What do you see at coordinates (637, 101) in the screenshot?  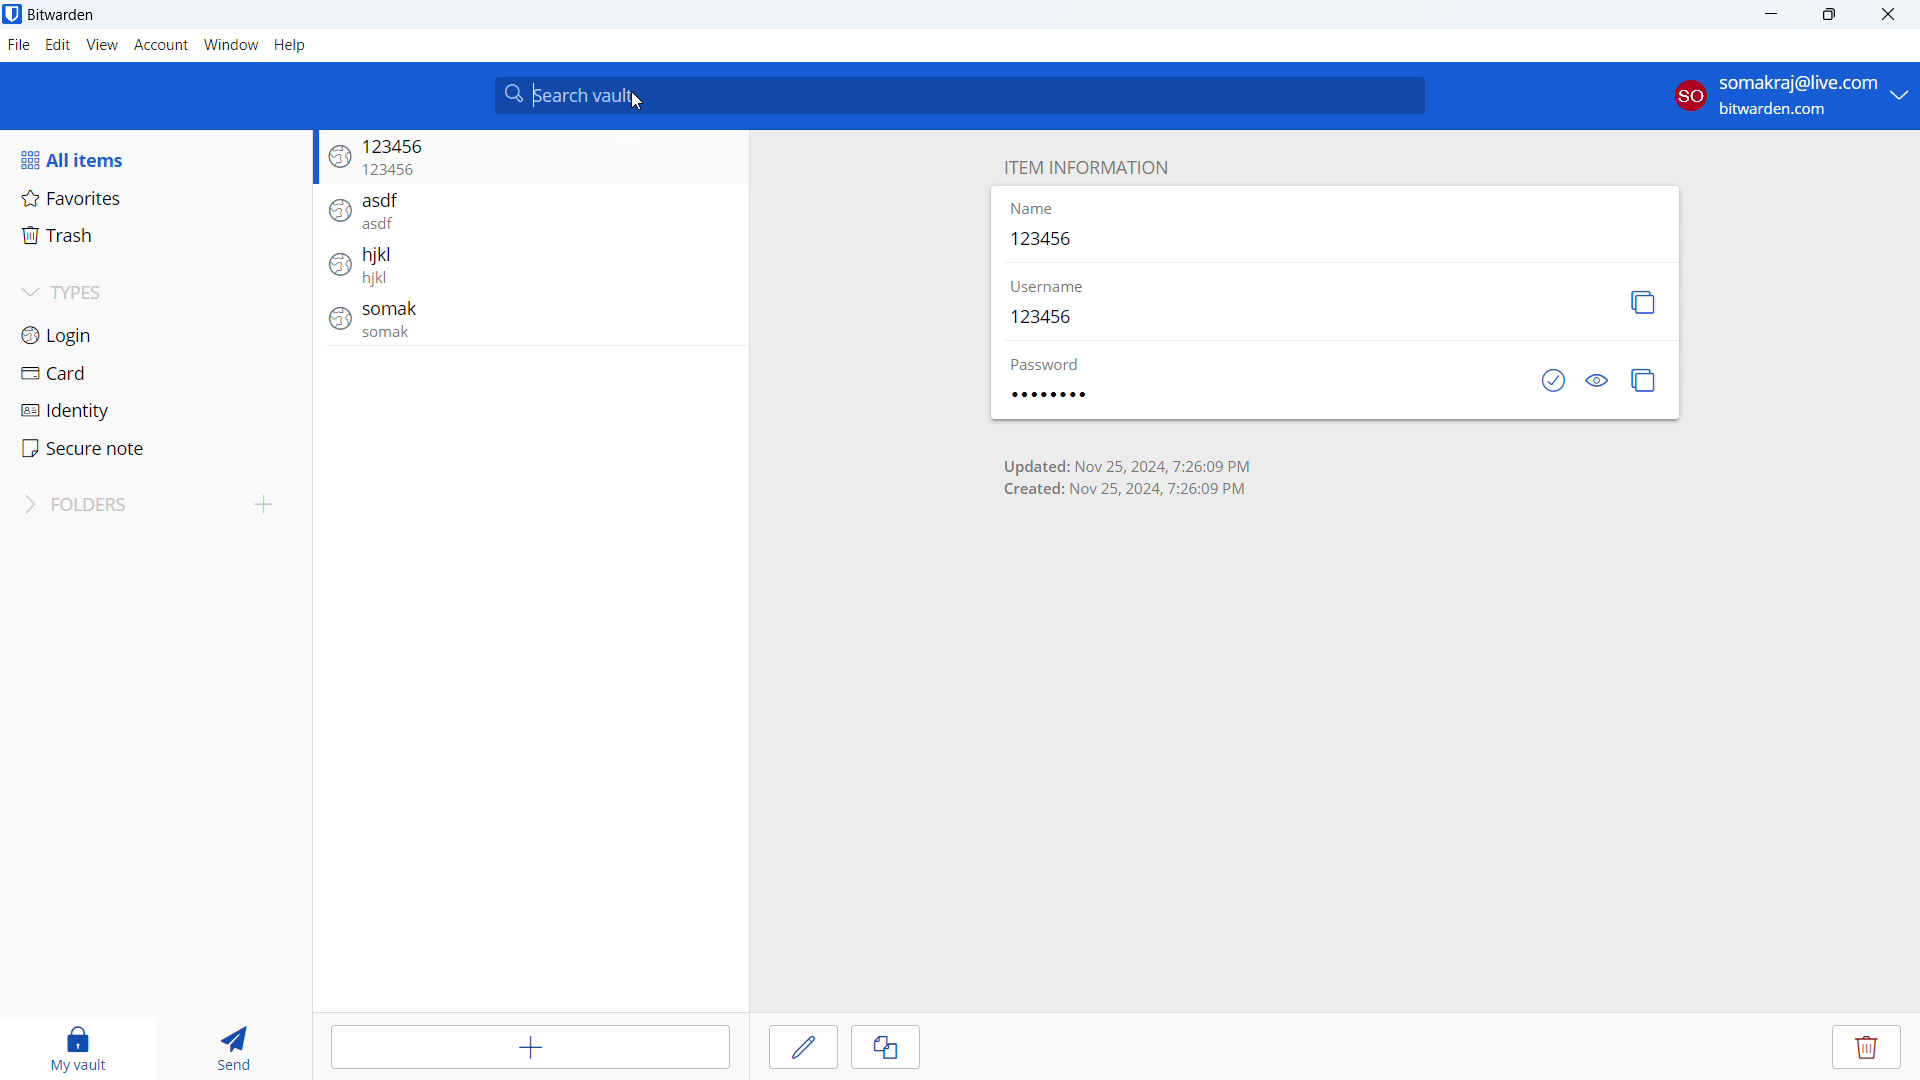 I see `cursor` at bounding box center [637, 101].